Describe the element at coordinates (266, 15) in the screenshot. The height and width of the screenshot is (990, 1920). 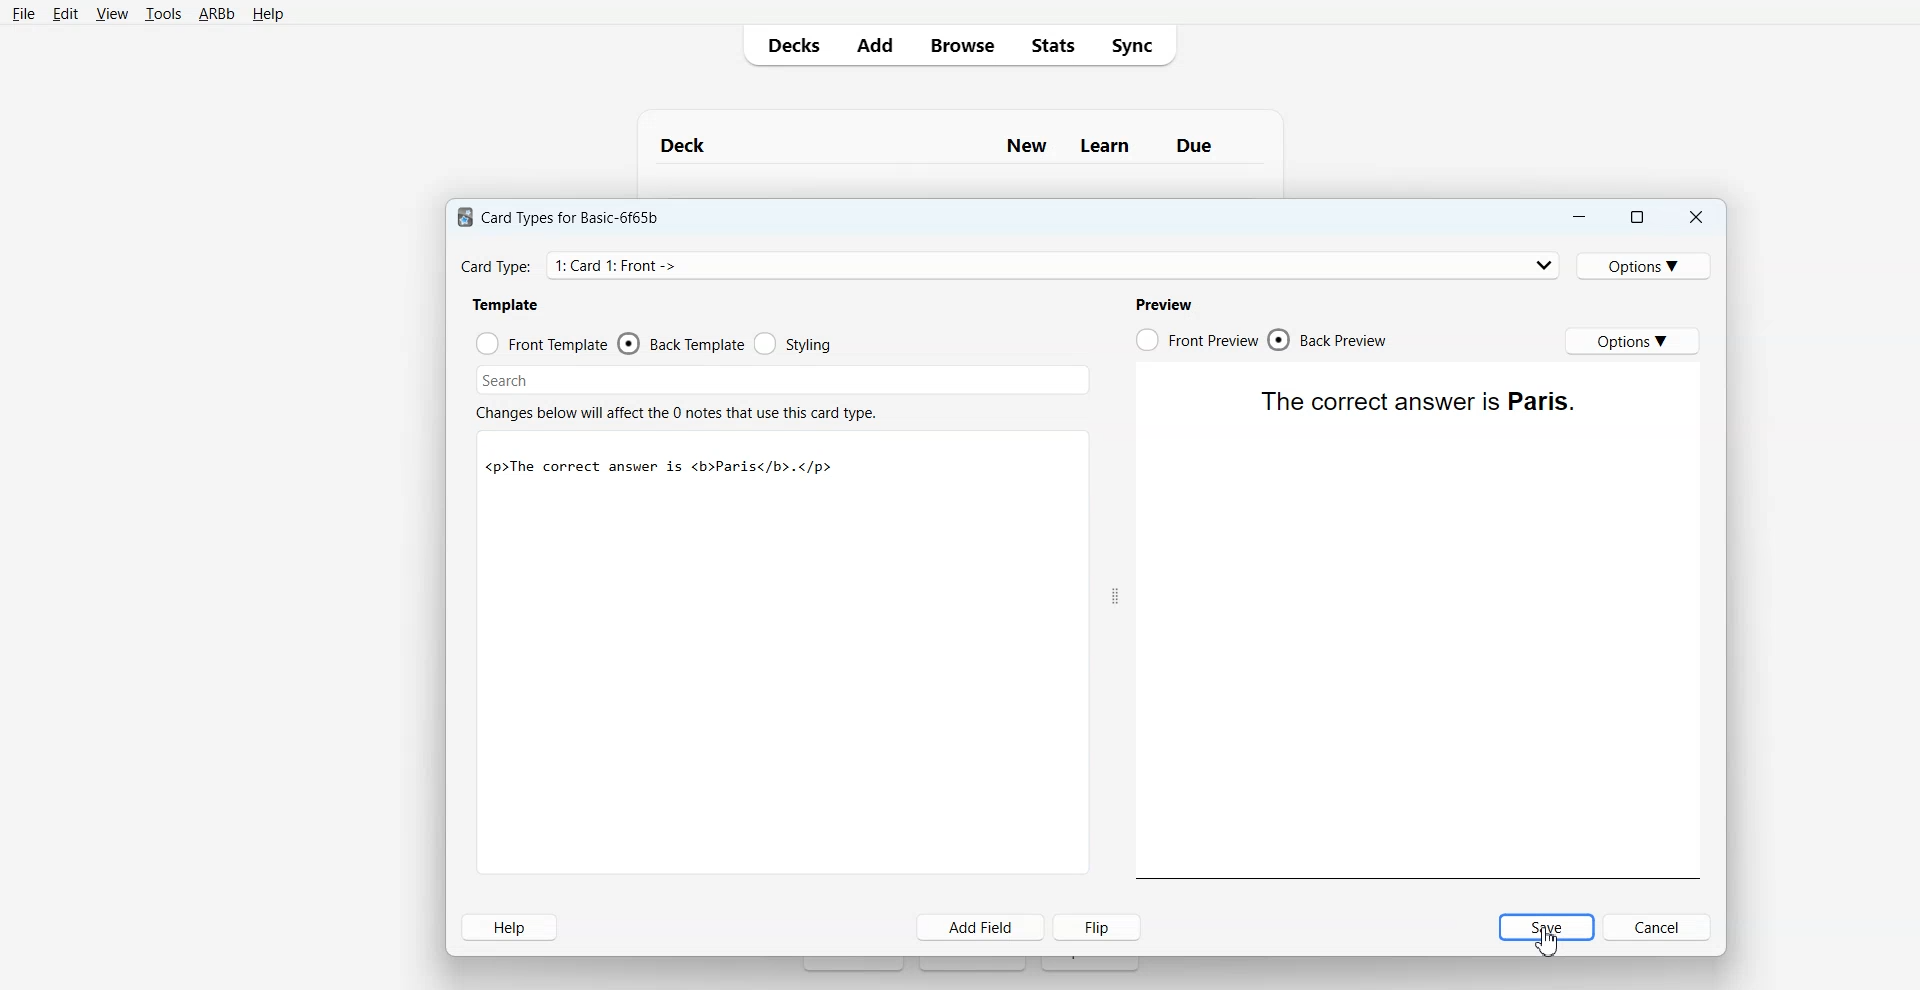
I see `Help` at that location.